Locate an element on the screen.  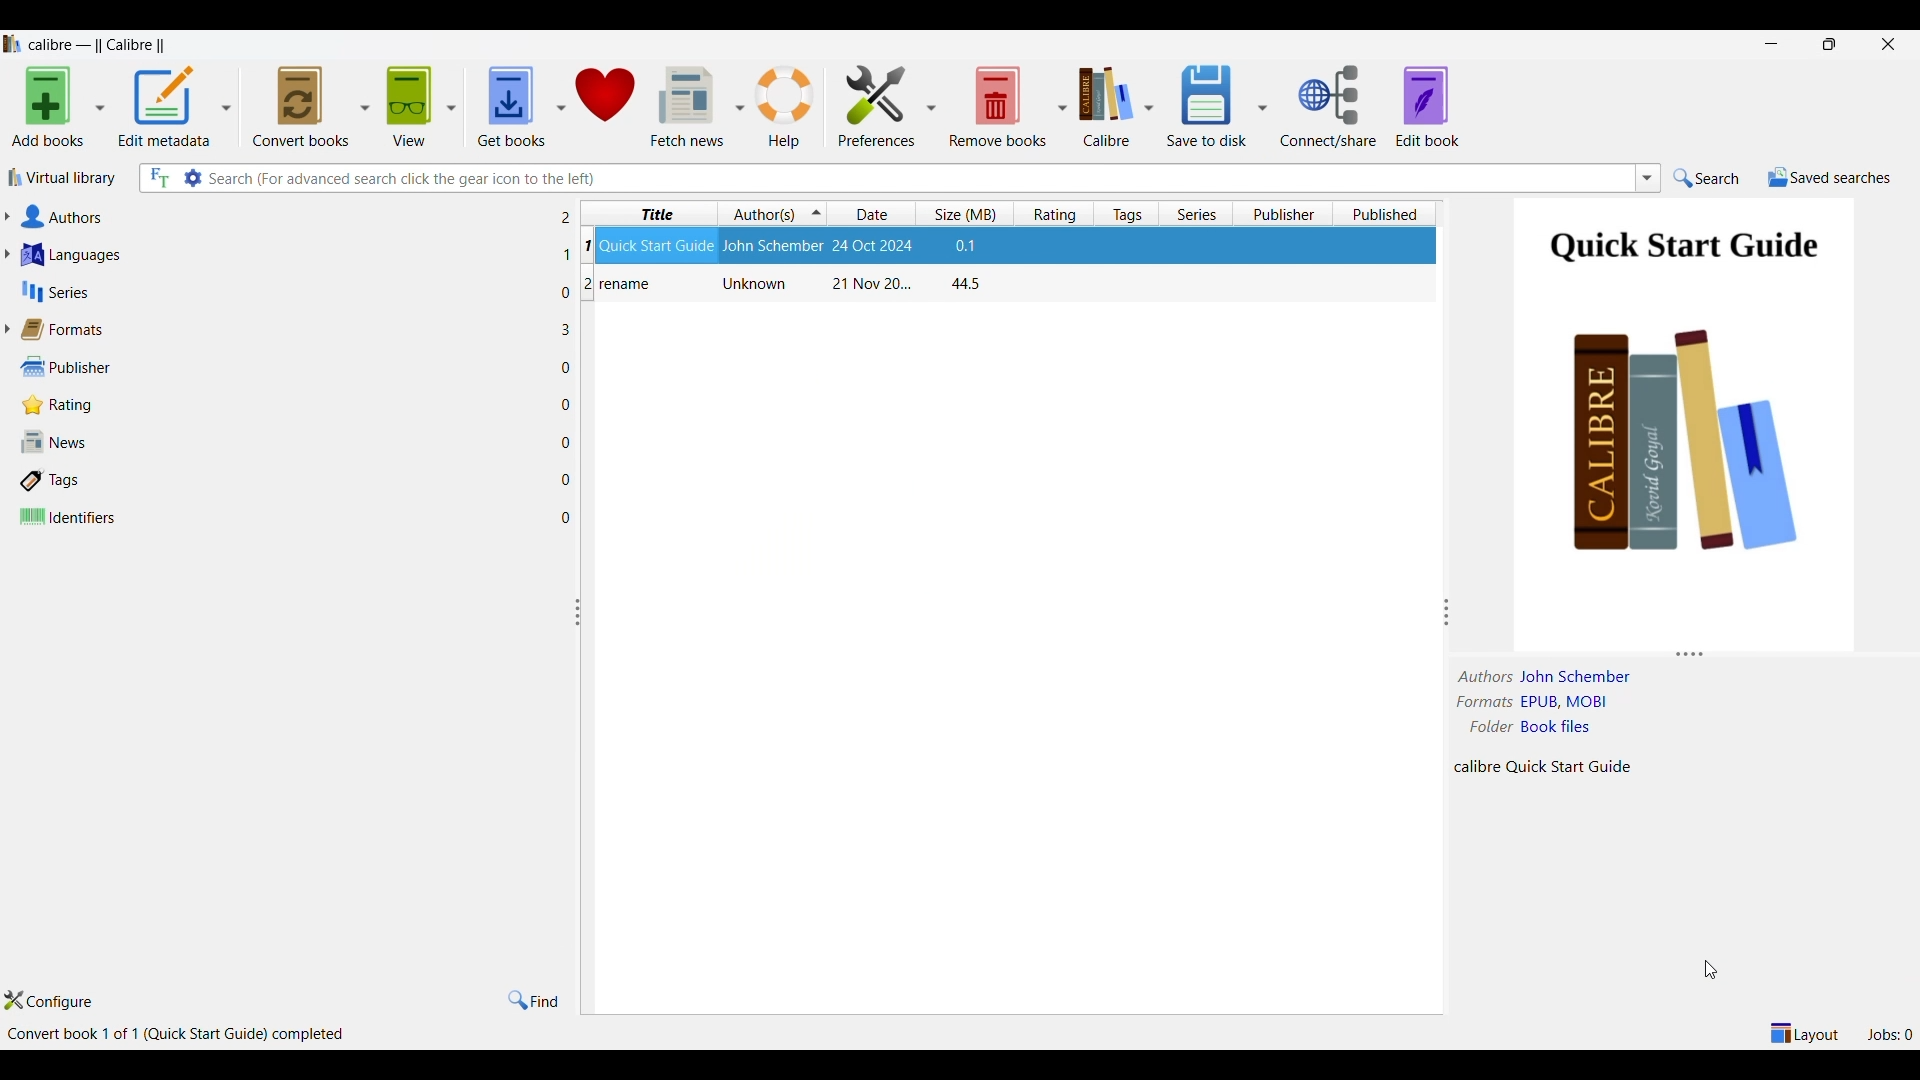
Tags is located at coordinates (286, 481).